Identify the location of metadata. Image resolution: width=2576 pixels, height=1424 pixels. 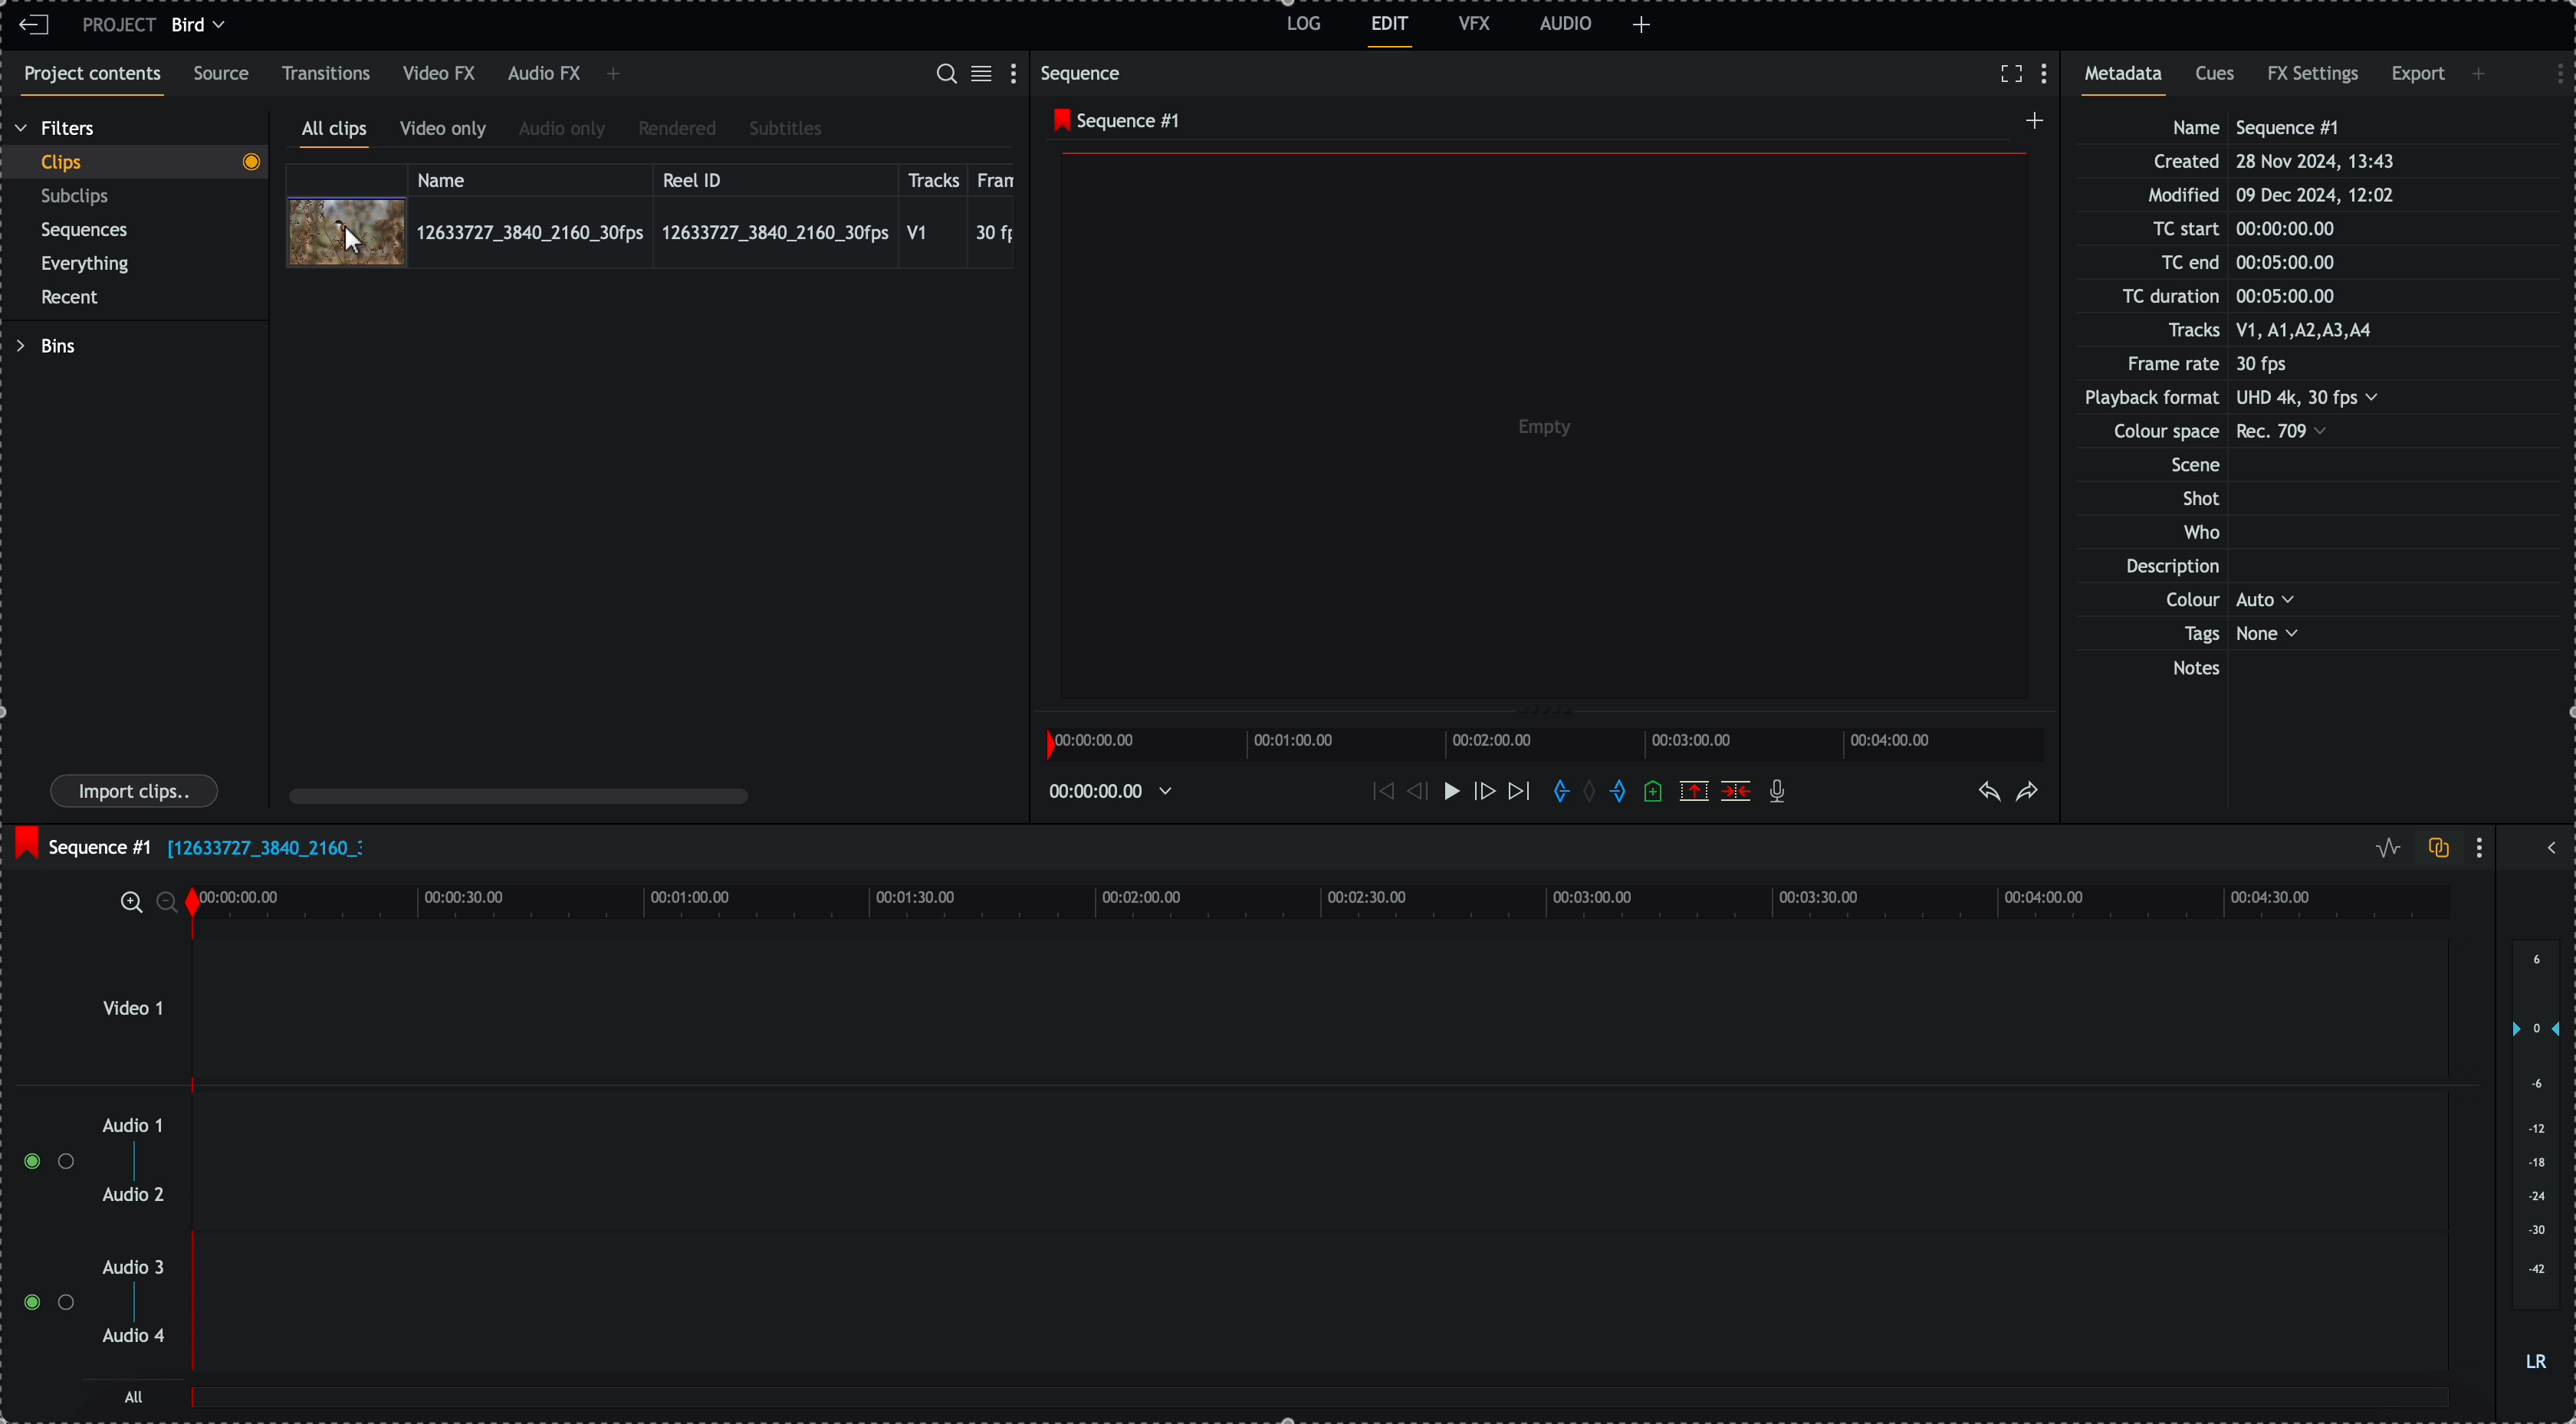
(2130, 80).